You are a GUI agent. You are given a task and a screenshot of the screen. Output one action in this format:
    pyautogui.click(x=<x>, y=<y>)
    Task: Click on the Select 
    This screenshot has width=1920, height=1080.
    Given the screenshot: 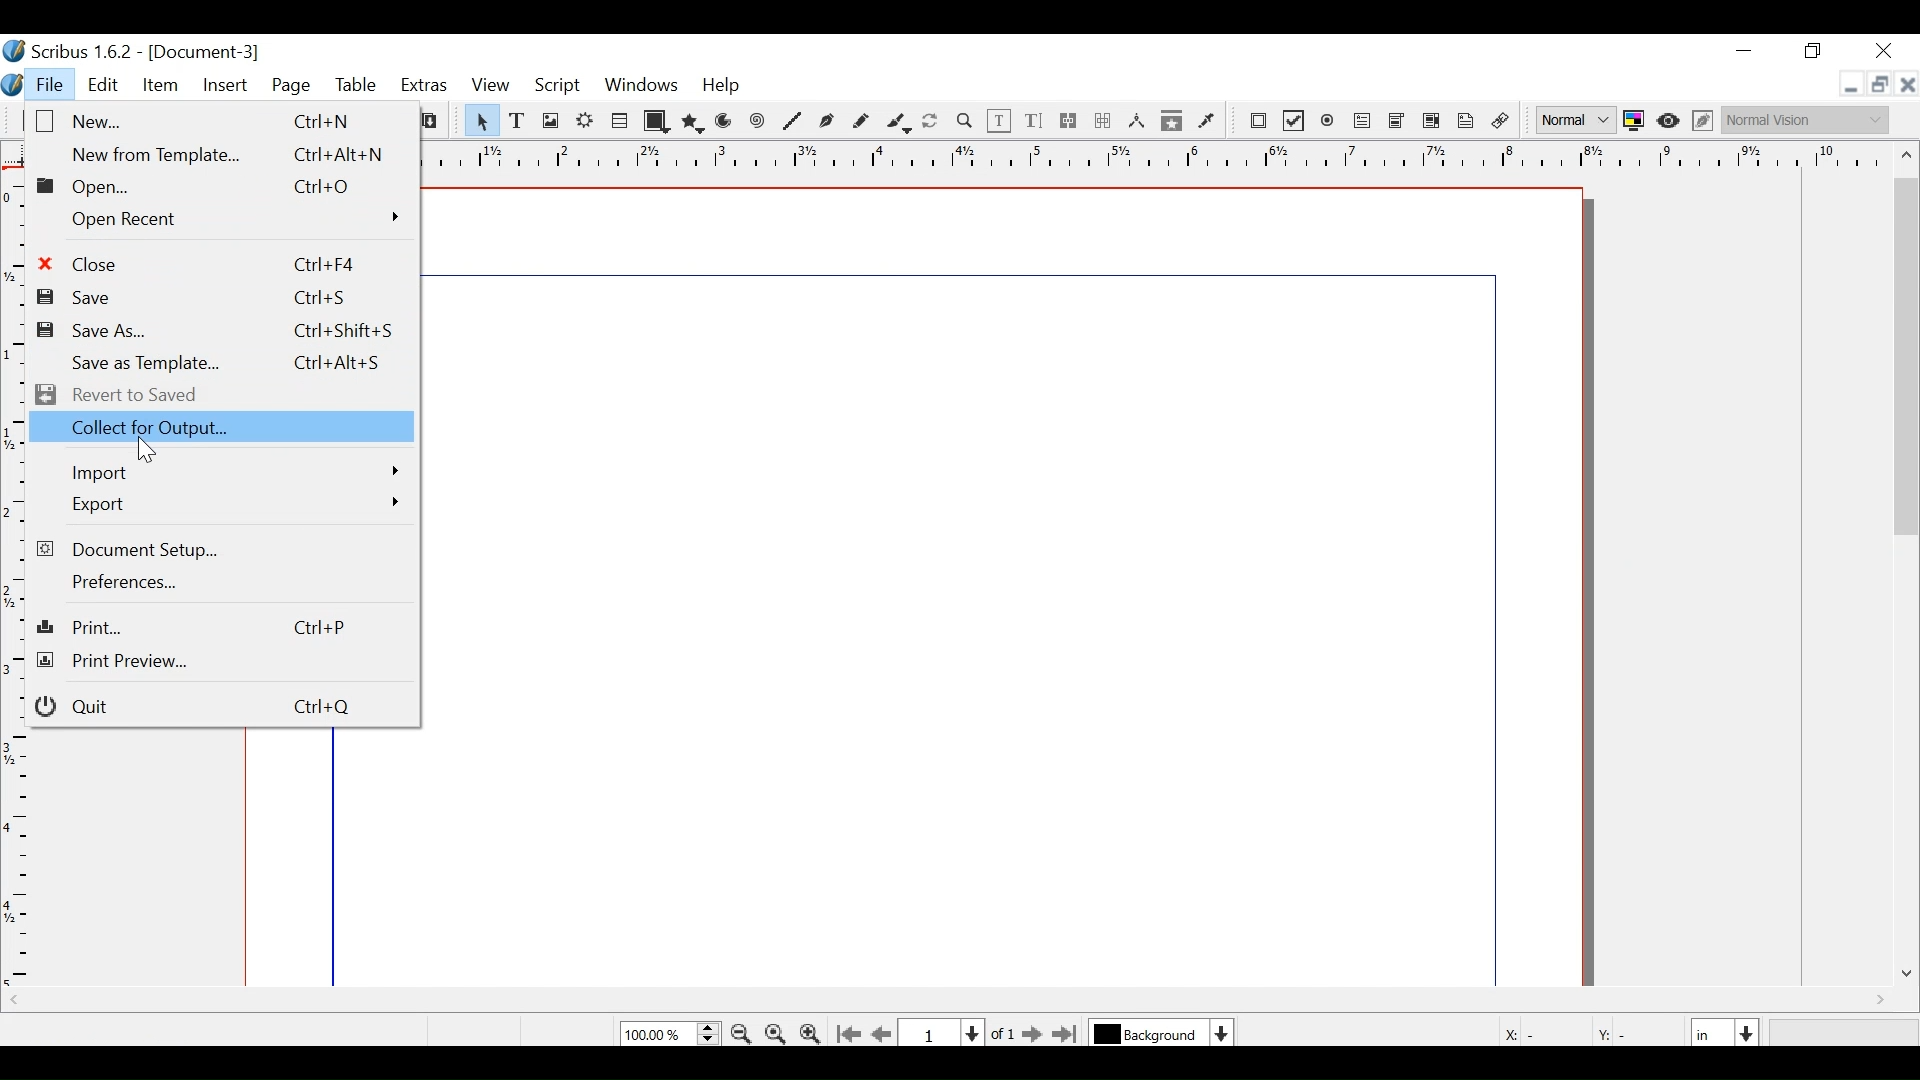 What is the action you would take?
    pyautogui.click(x=479, y=120)
    